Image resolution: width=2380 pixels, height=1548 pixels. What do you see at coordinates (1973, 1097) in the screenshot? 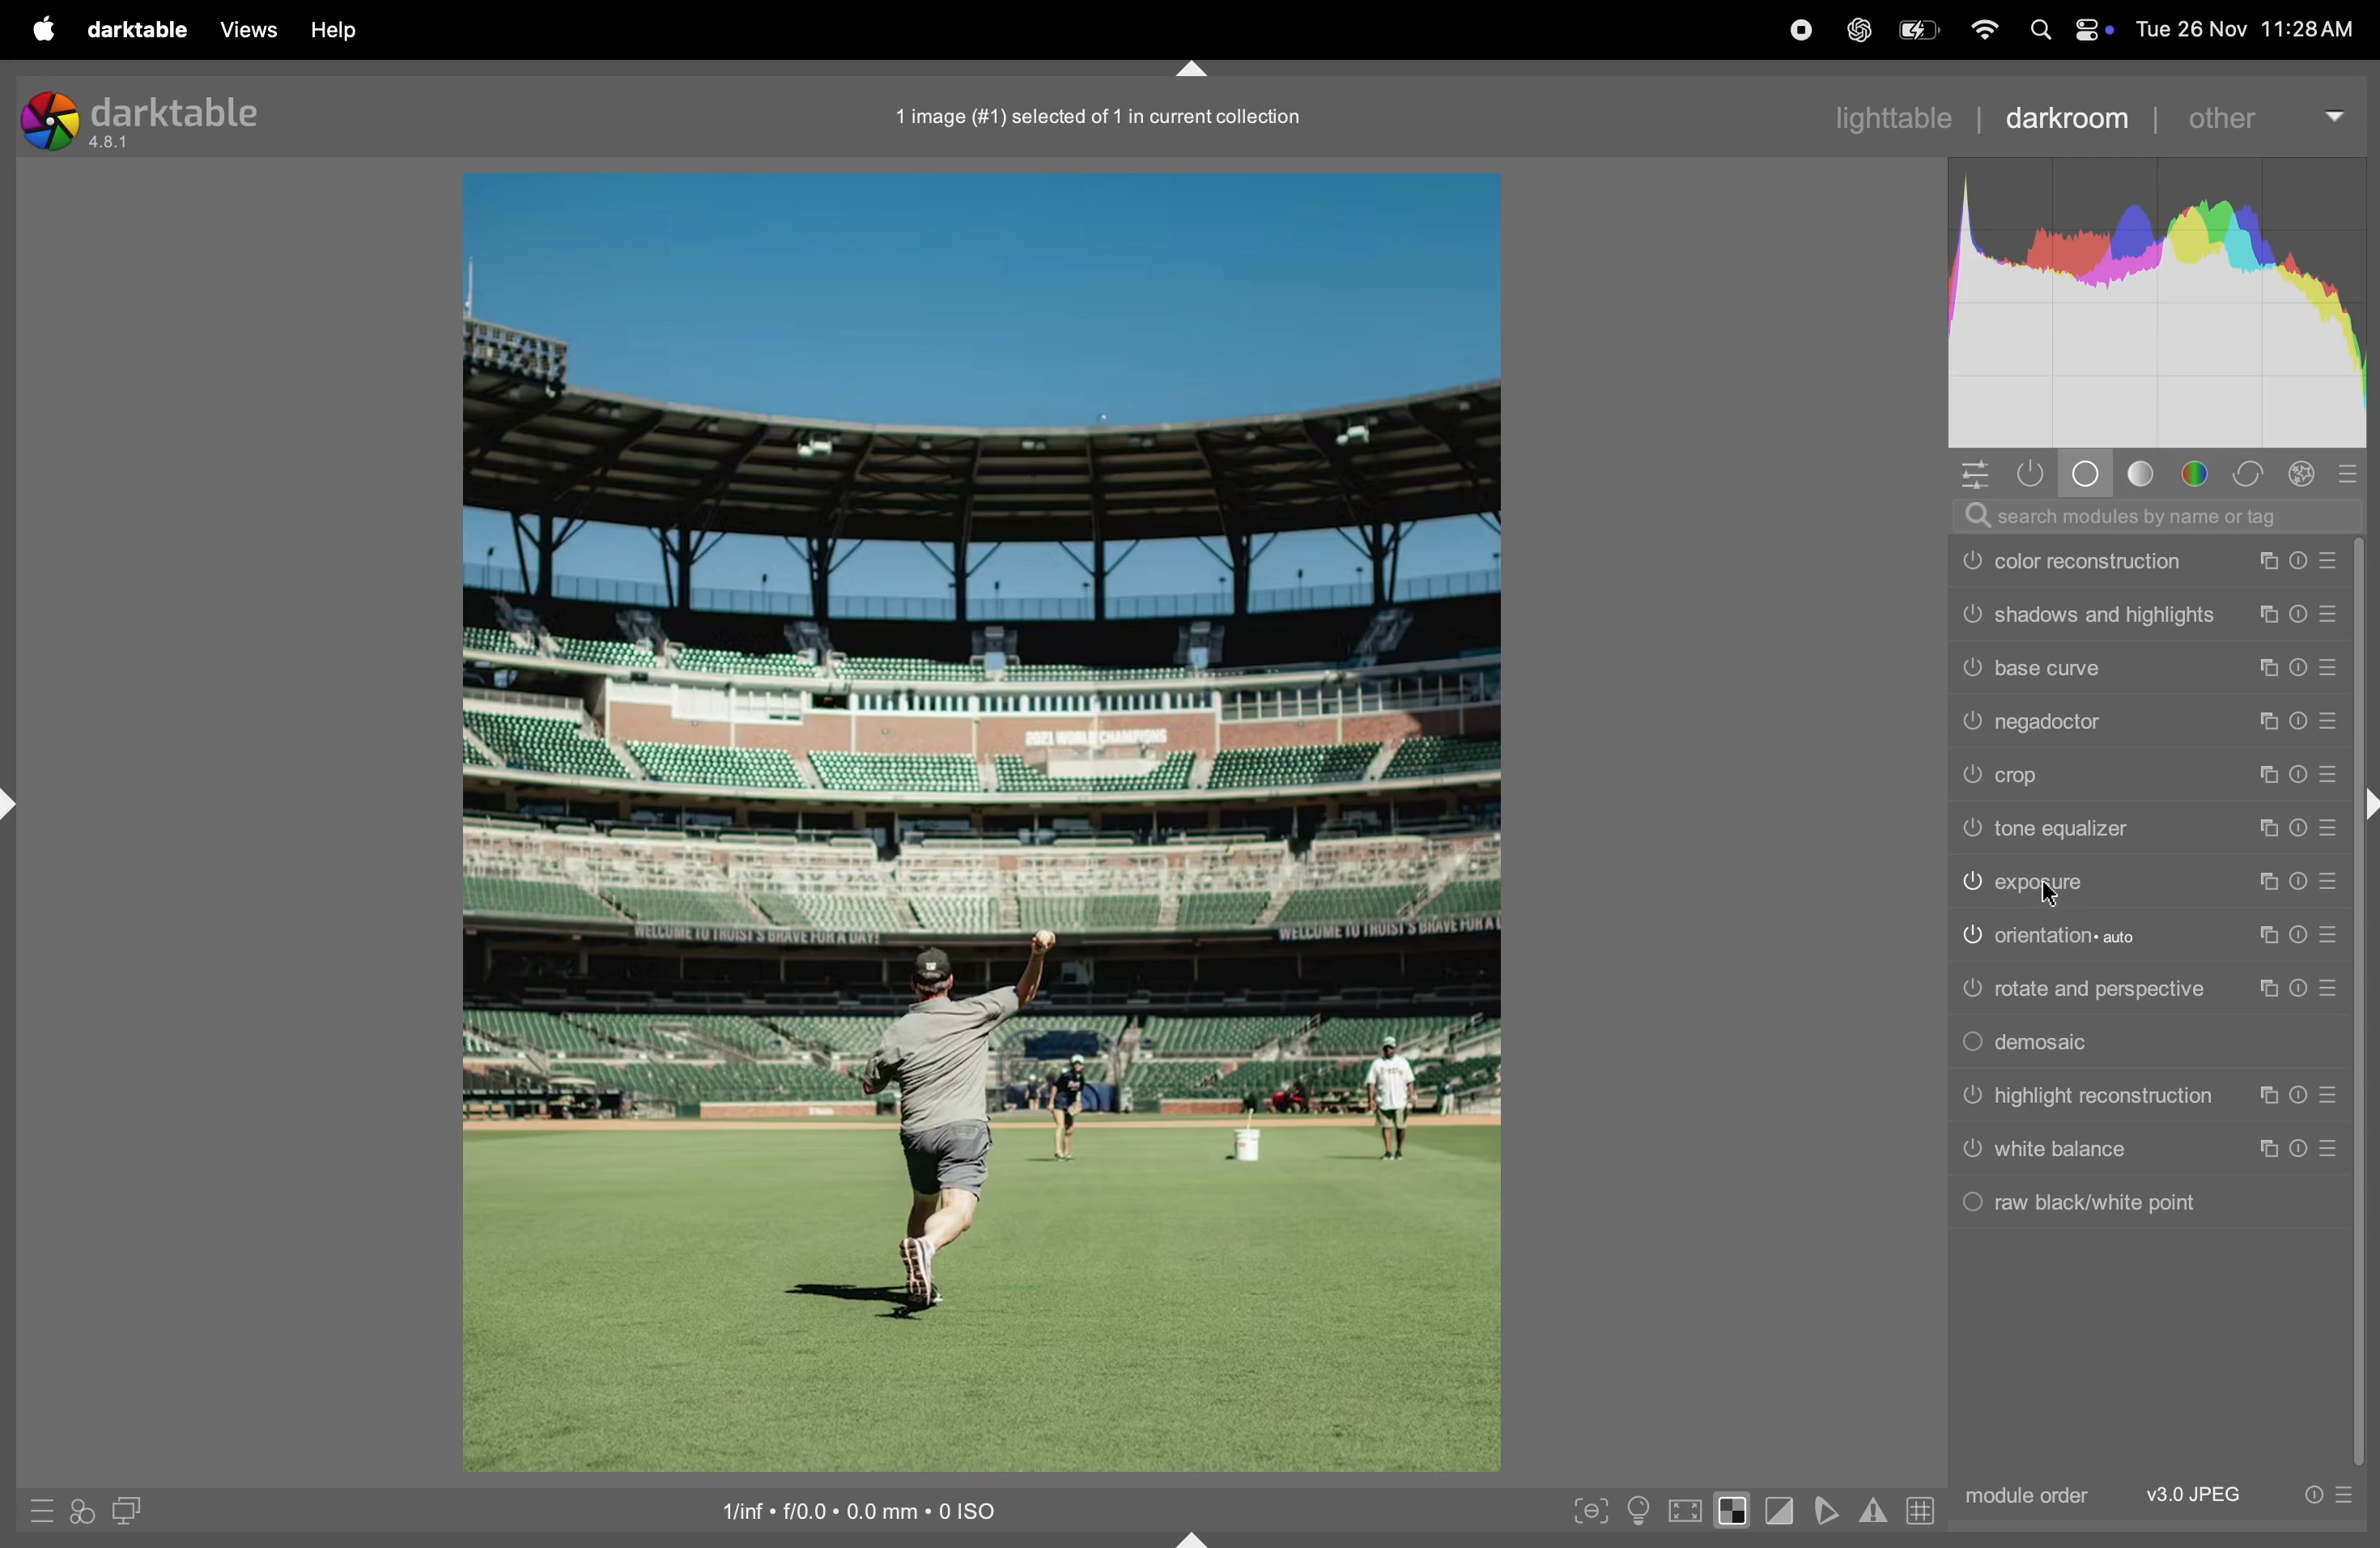
I see `Switch on or off` at bounding box center [1973, 1097].